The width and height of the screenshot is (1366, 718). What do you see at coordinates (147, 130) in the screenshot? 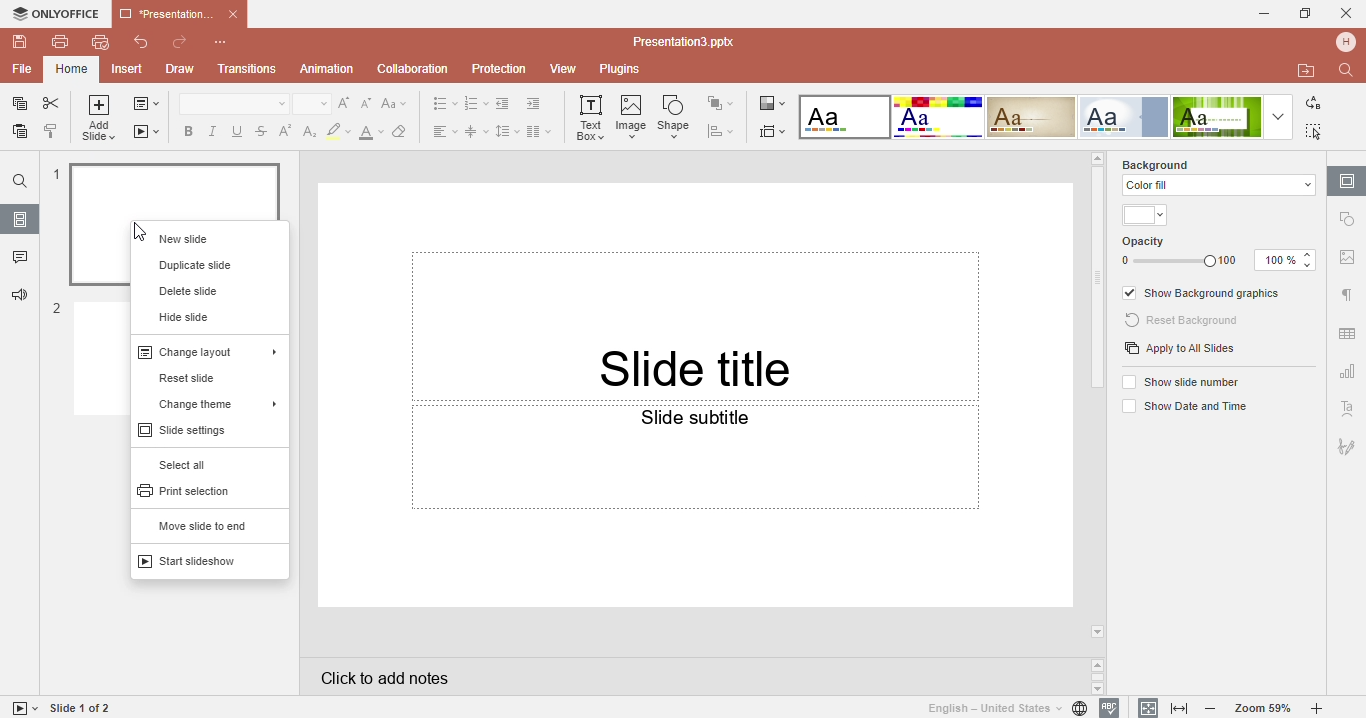
I see `Start slideshow` at bounding box center [147, 130].